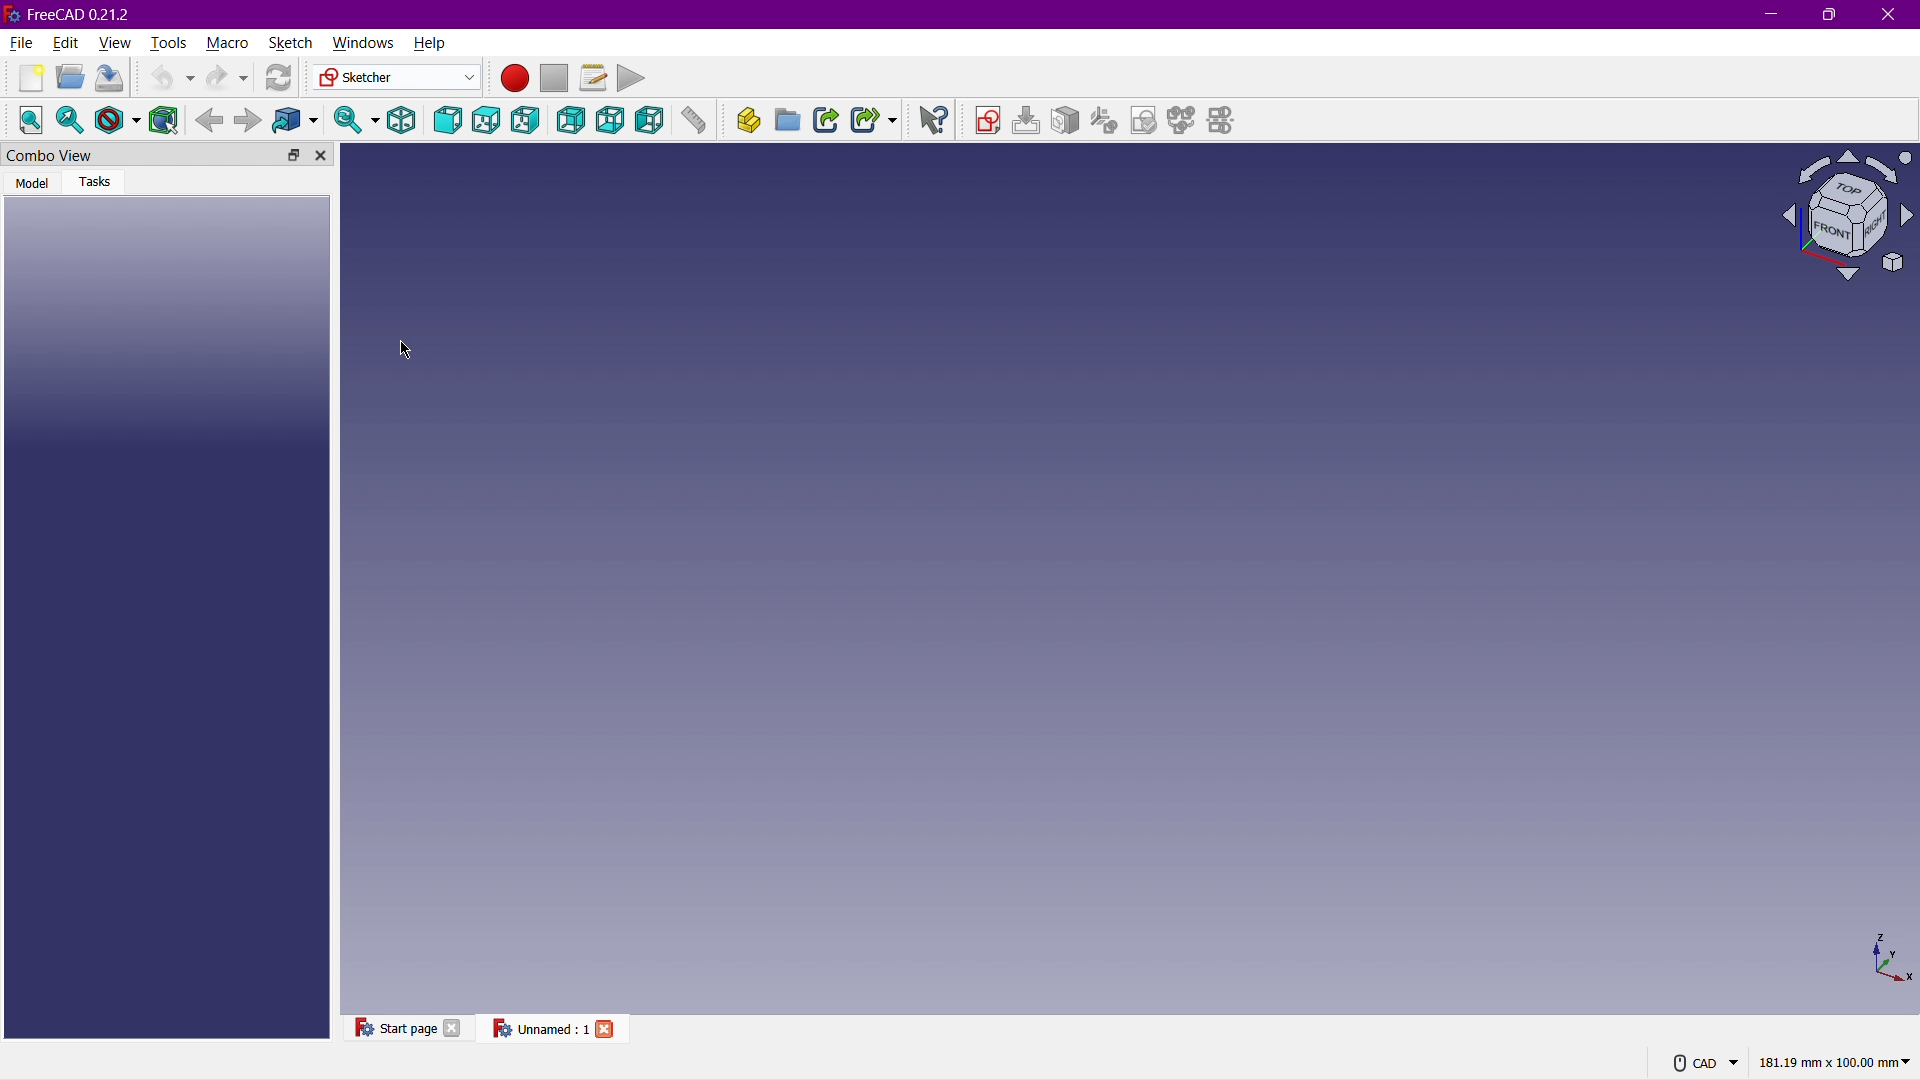 The height and width of the screenshot is (1080, 1920). Describe the element at coordinates (229, 76) in the screenshot. I see `Redo` at that location.